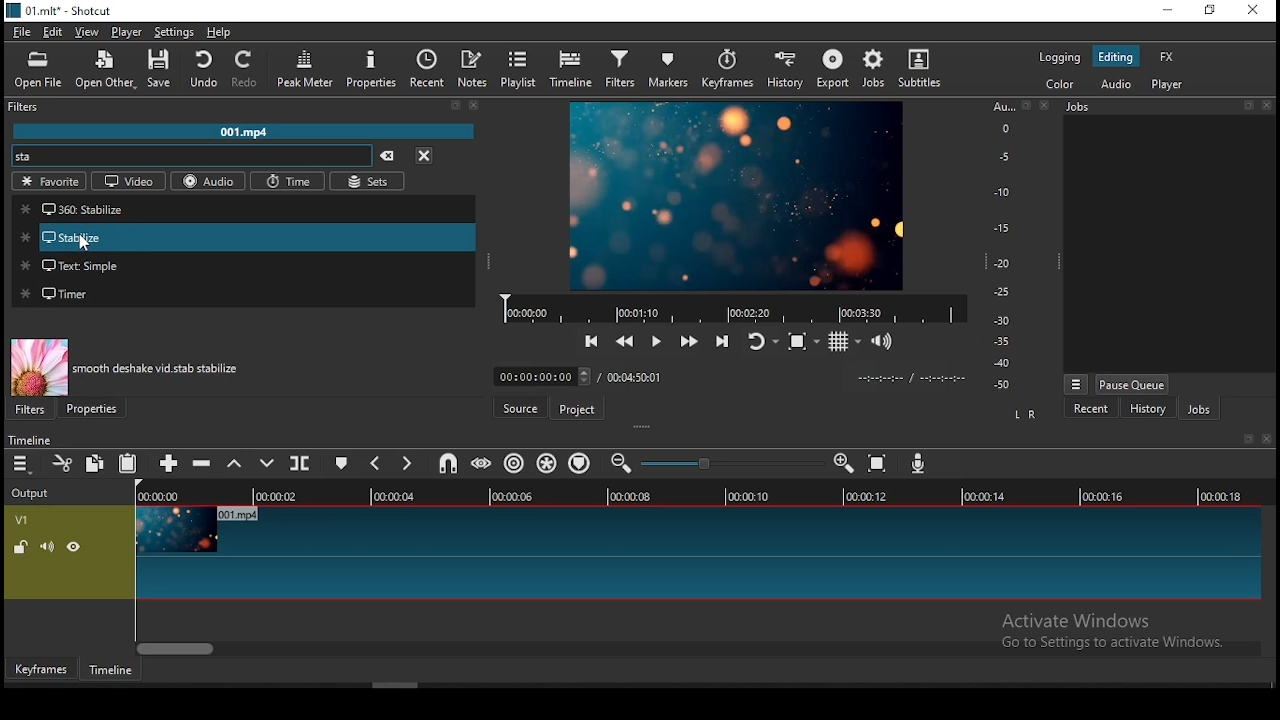  I want to click on view, so click(88, 33).